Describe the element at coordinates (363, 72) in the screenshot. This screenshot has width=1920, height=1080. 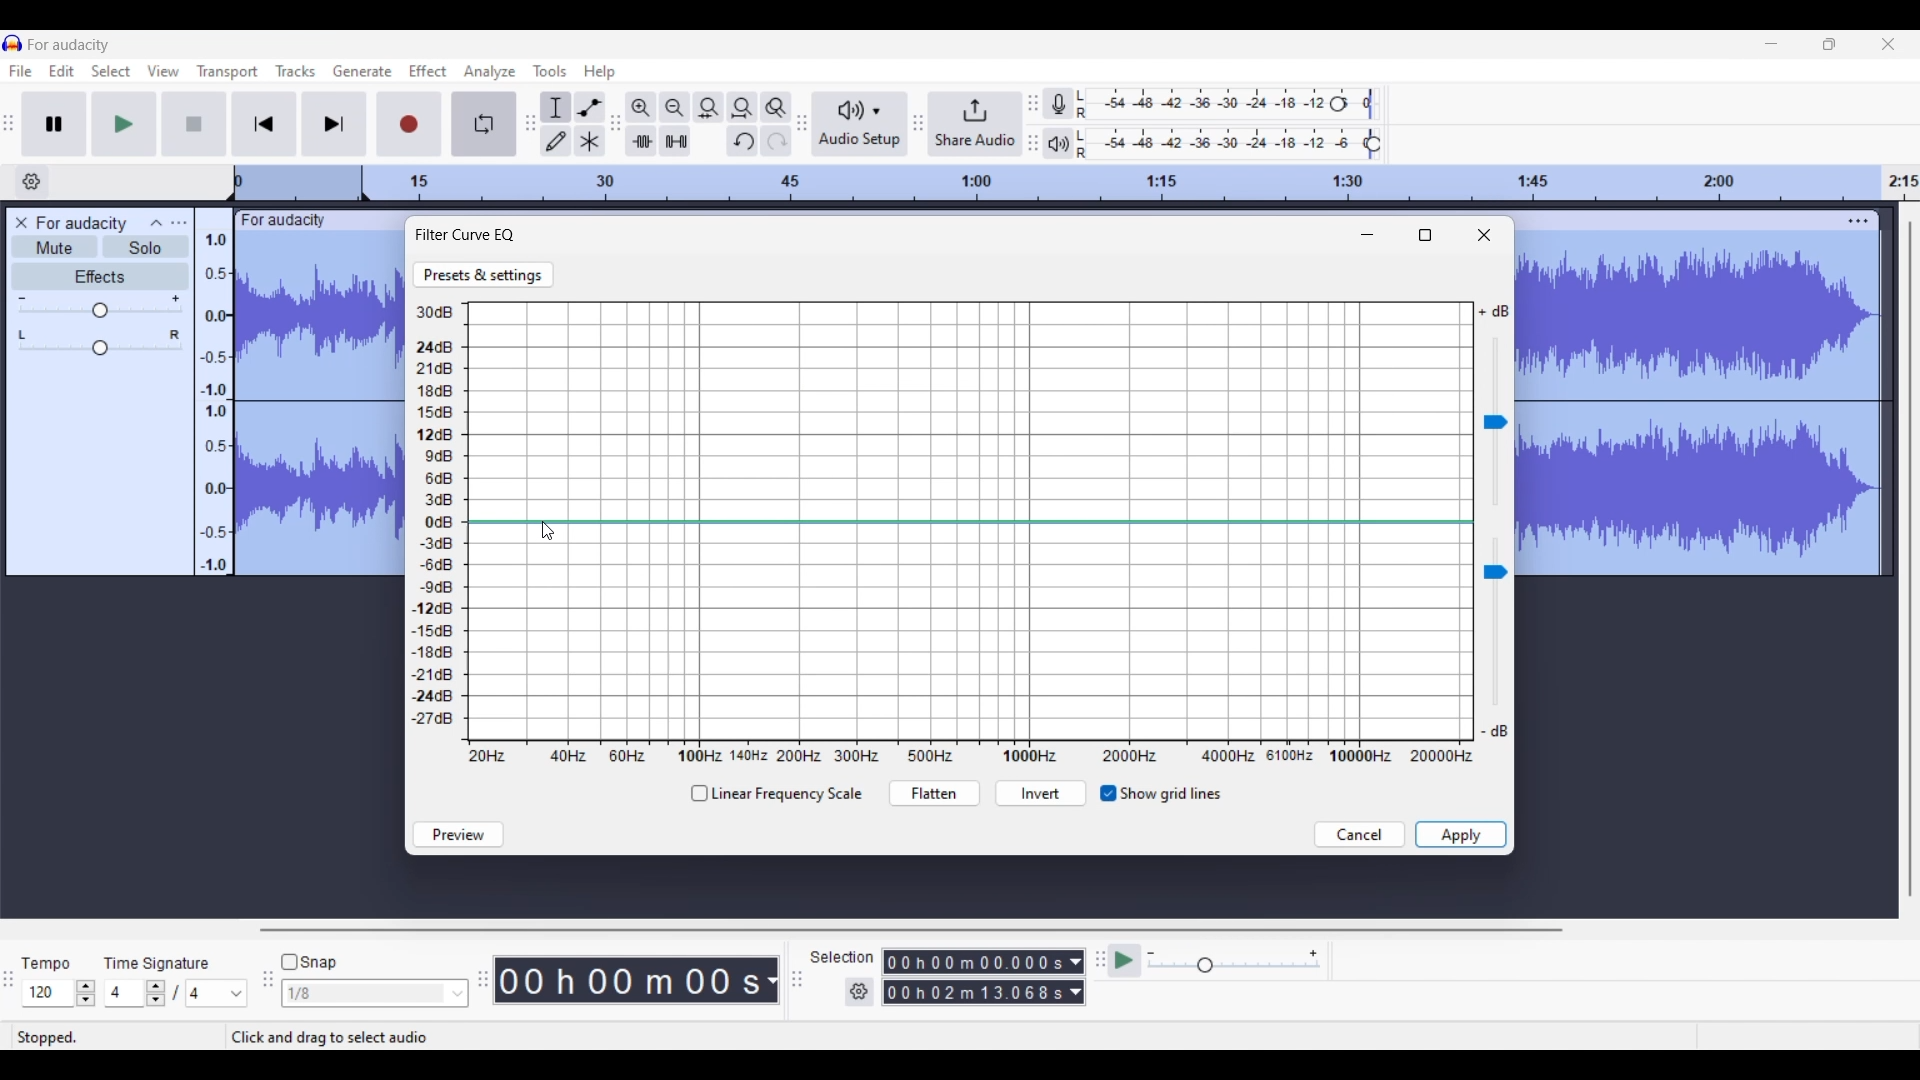
I see `Generate menu` at that location.